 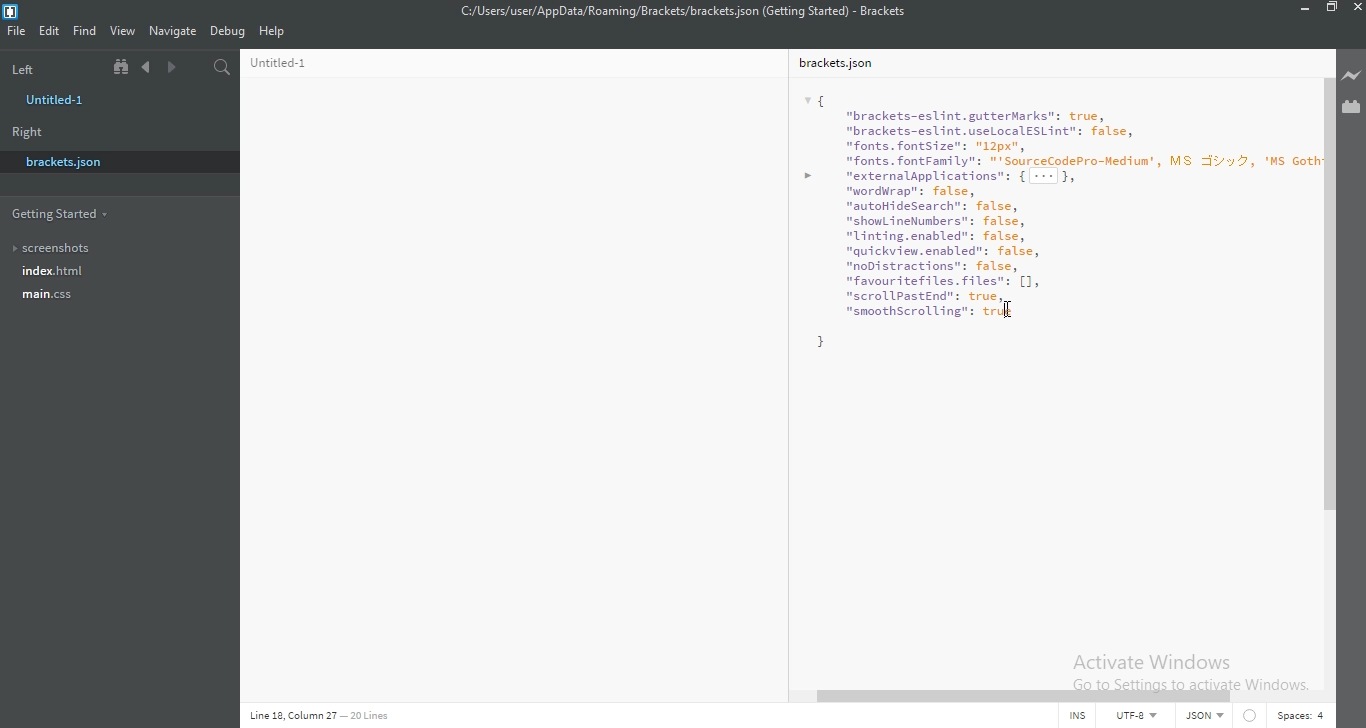 I want to click on Line code data, so click(x=328, y=717).